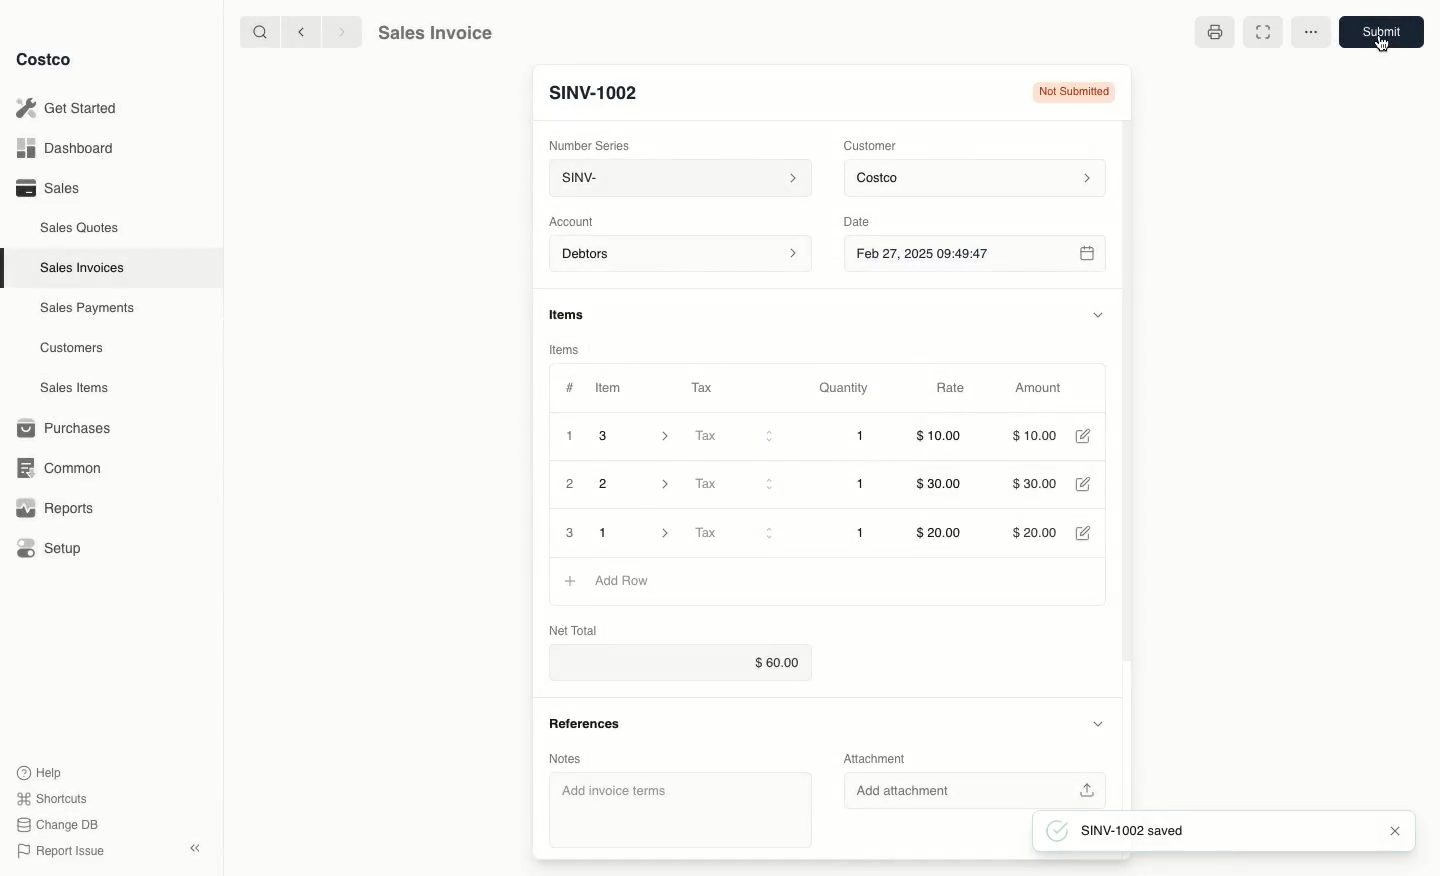  What do you see at coordinates (1074, 91) in the screenshot?
I see `Not submitted` at bounding box center [1074, 91].